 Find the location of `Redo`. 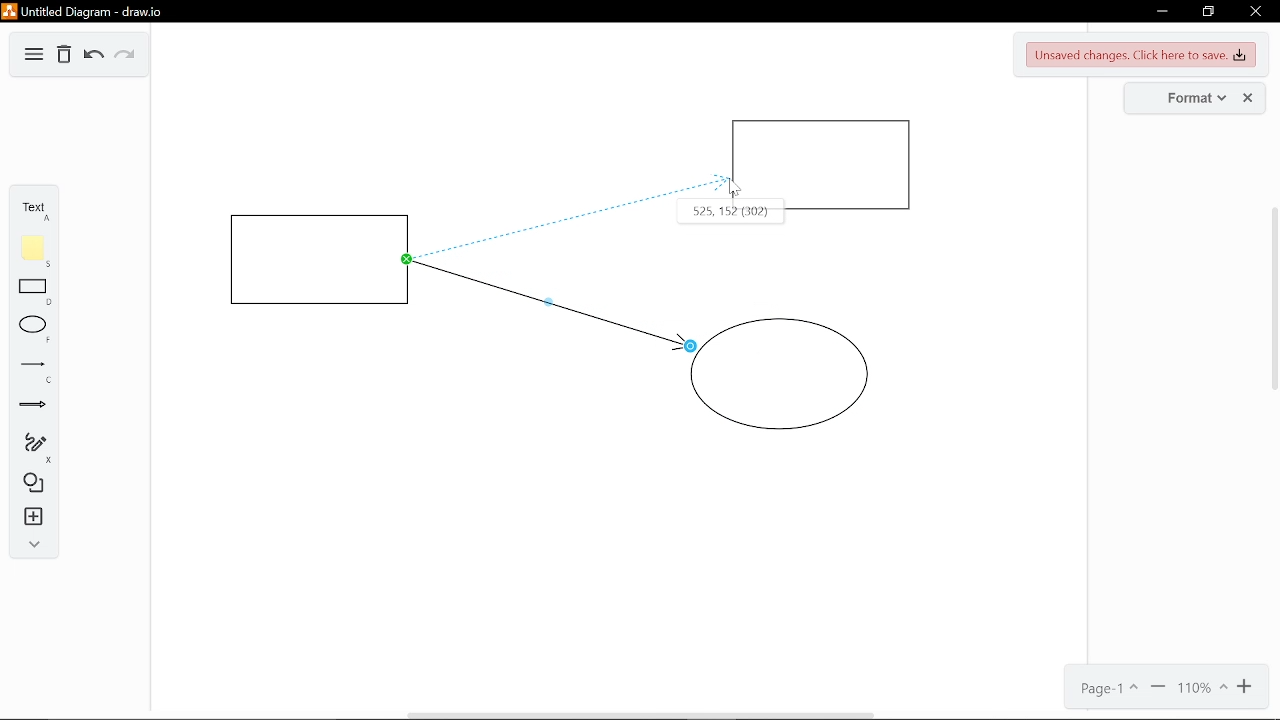

Redo is located at coordinates (123, 55).